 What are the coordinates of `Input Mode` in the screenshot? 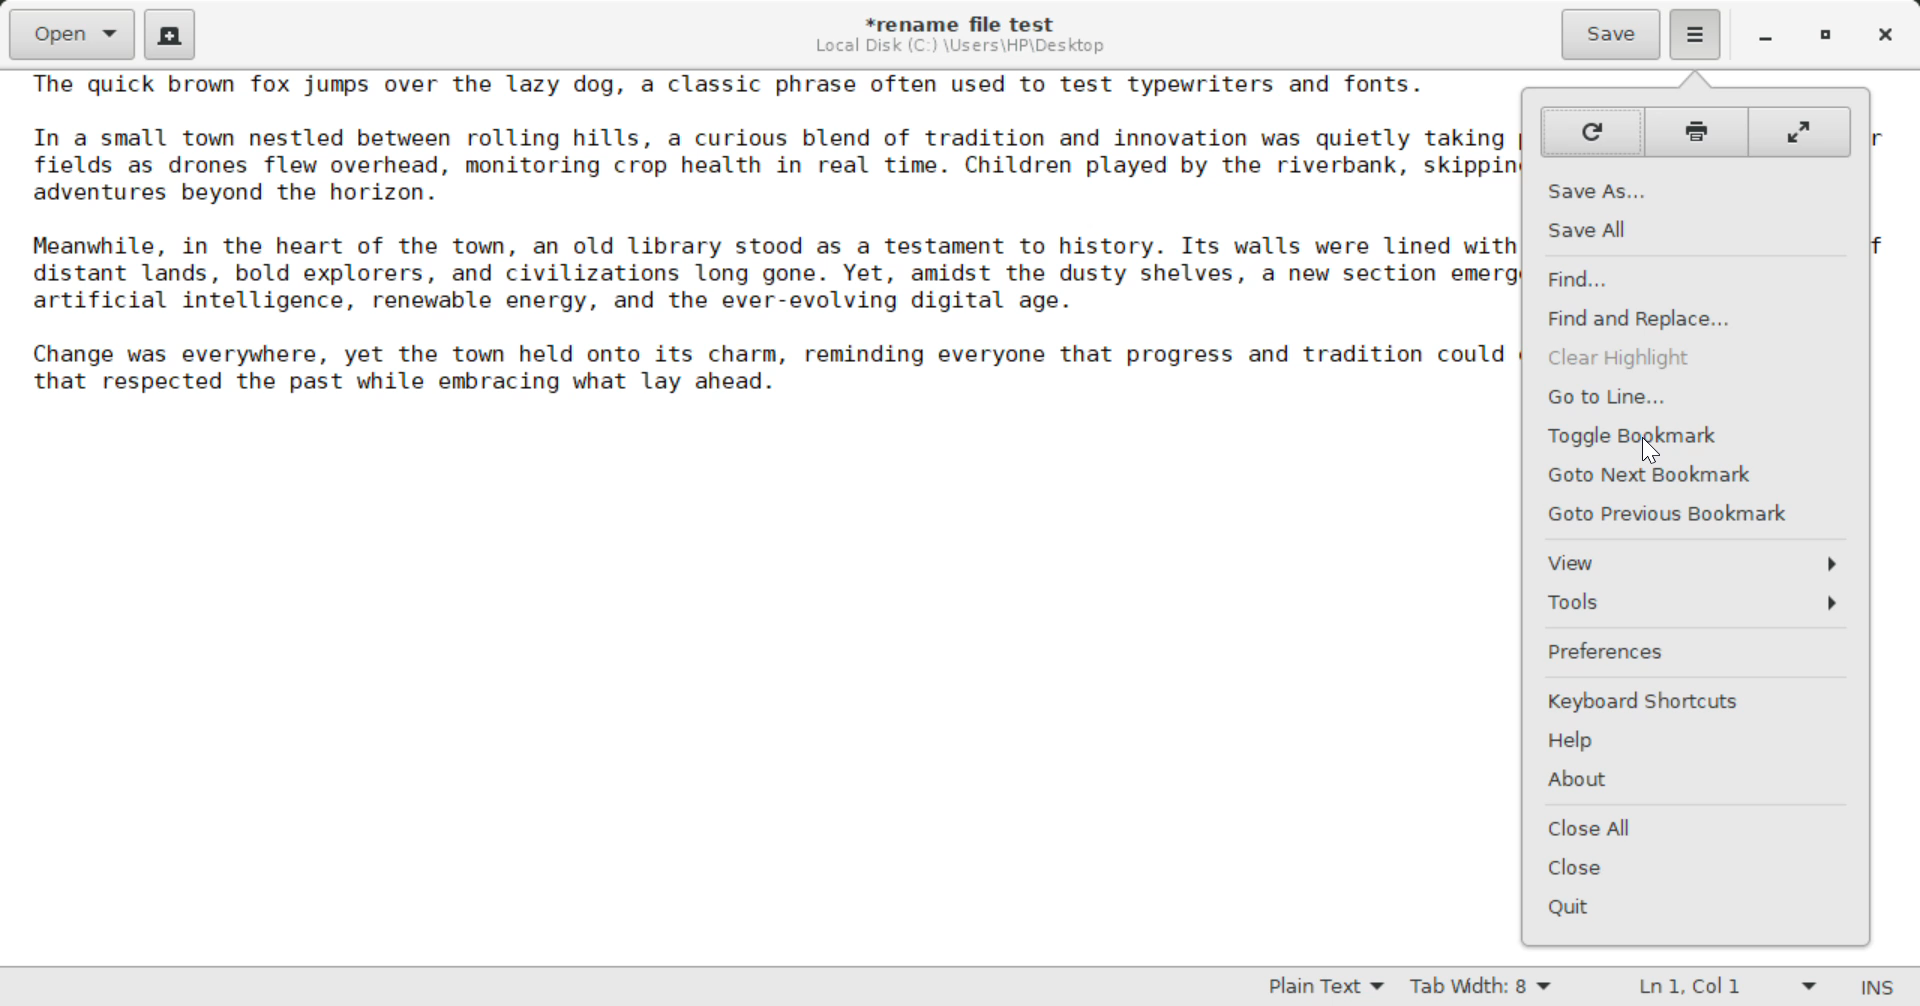 It's located at (1879, 988).